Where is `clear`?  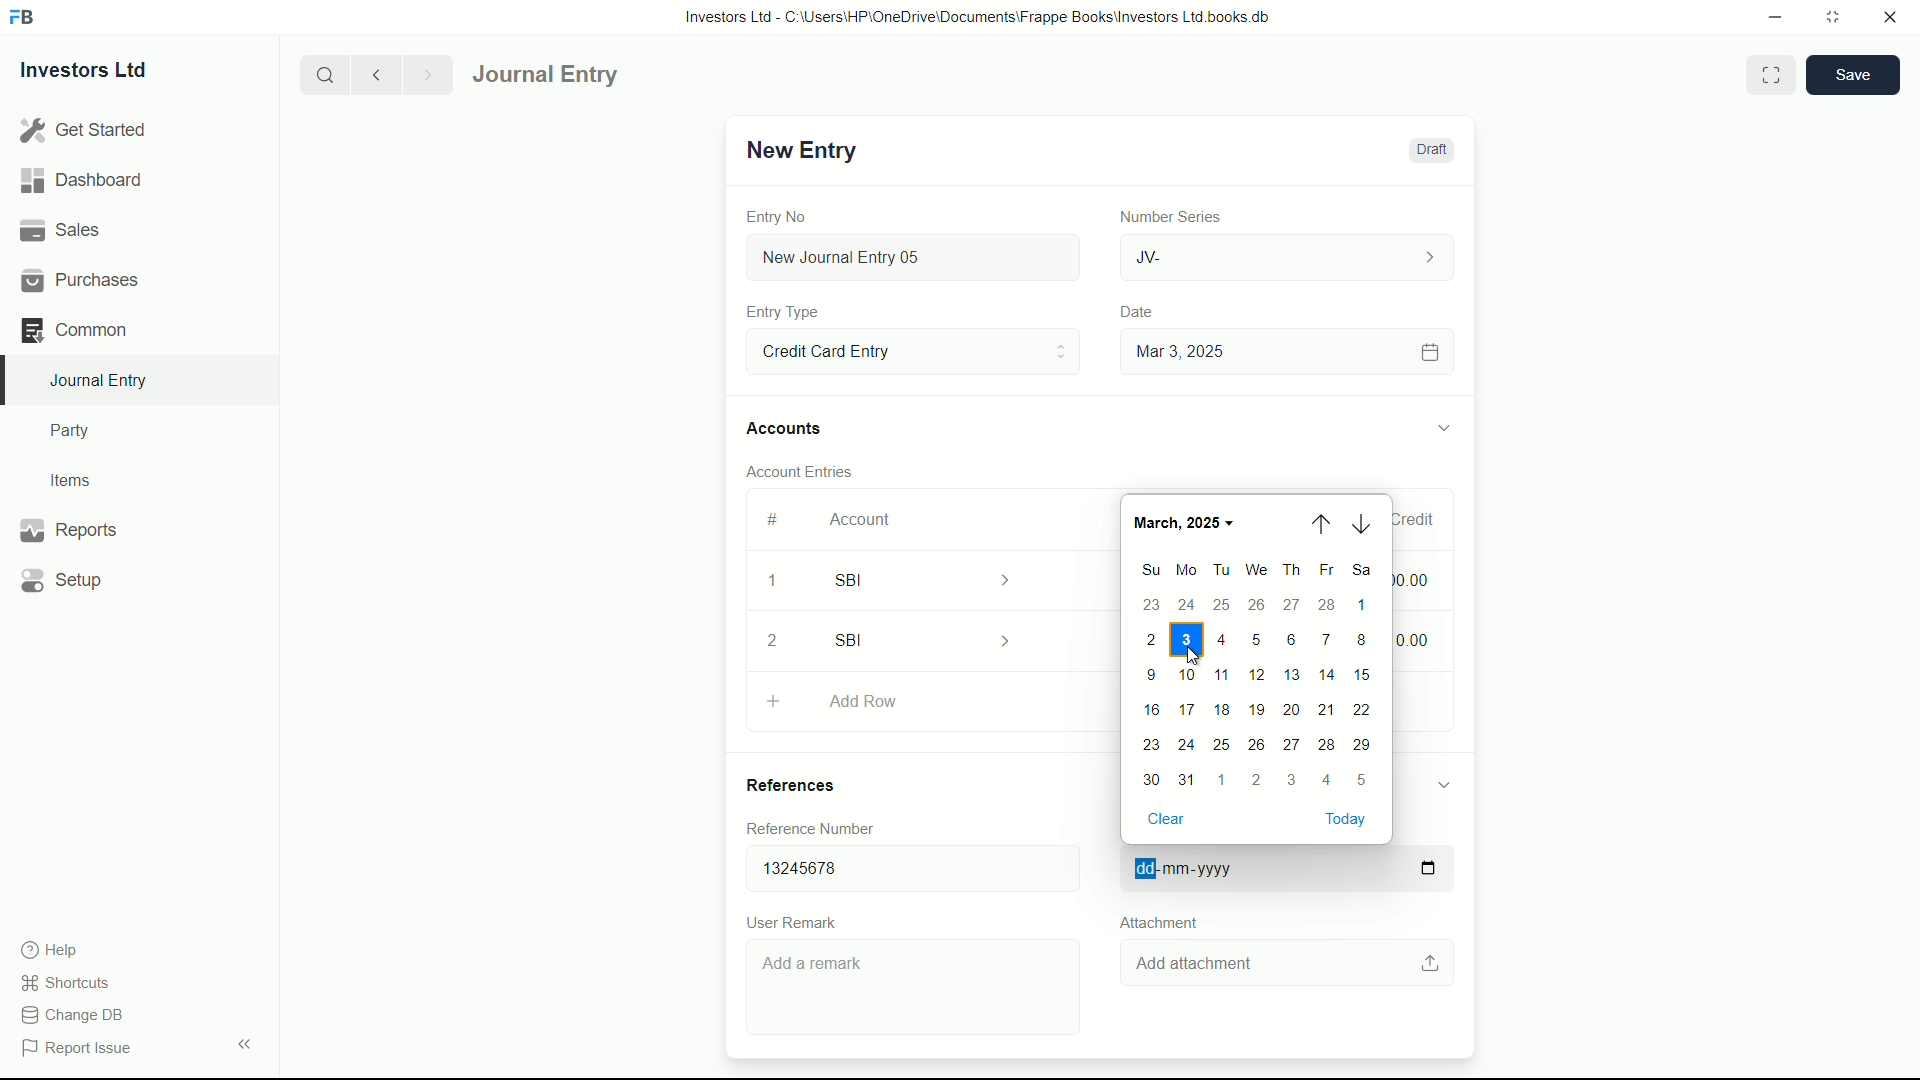
clear is located at coordinates (1164, 818).